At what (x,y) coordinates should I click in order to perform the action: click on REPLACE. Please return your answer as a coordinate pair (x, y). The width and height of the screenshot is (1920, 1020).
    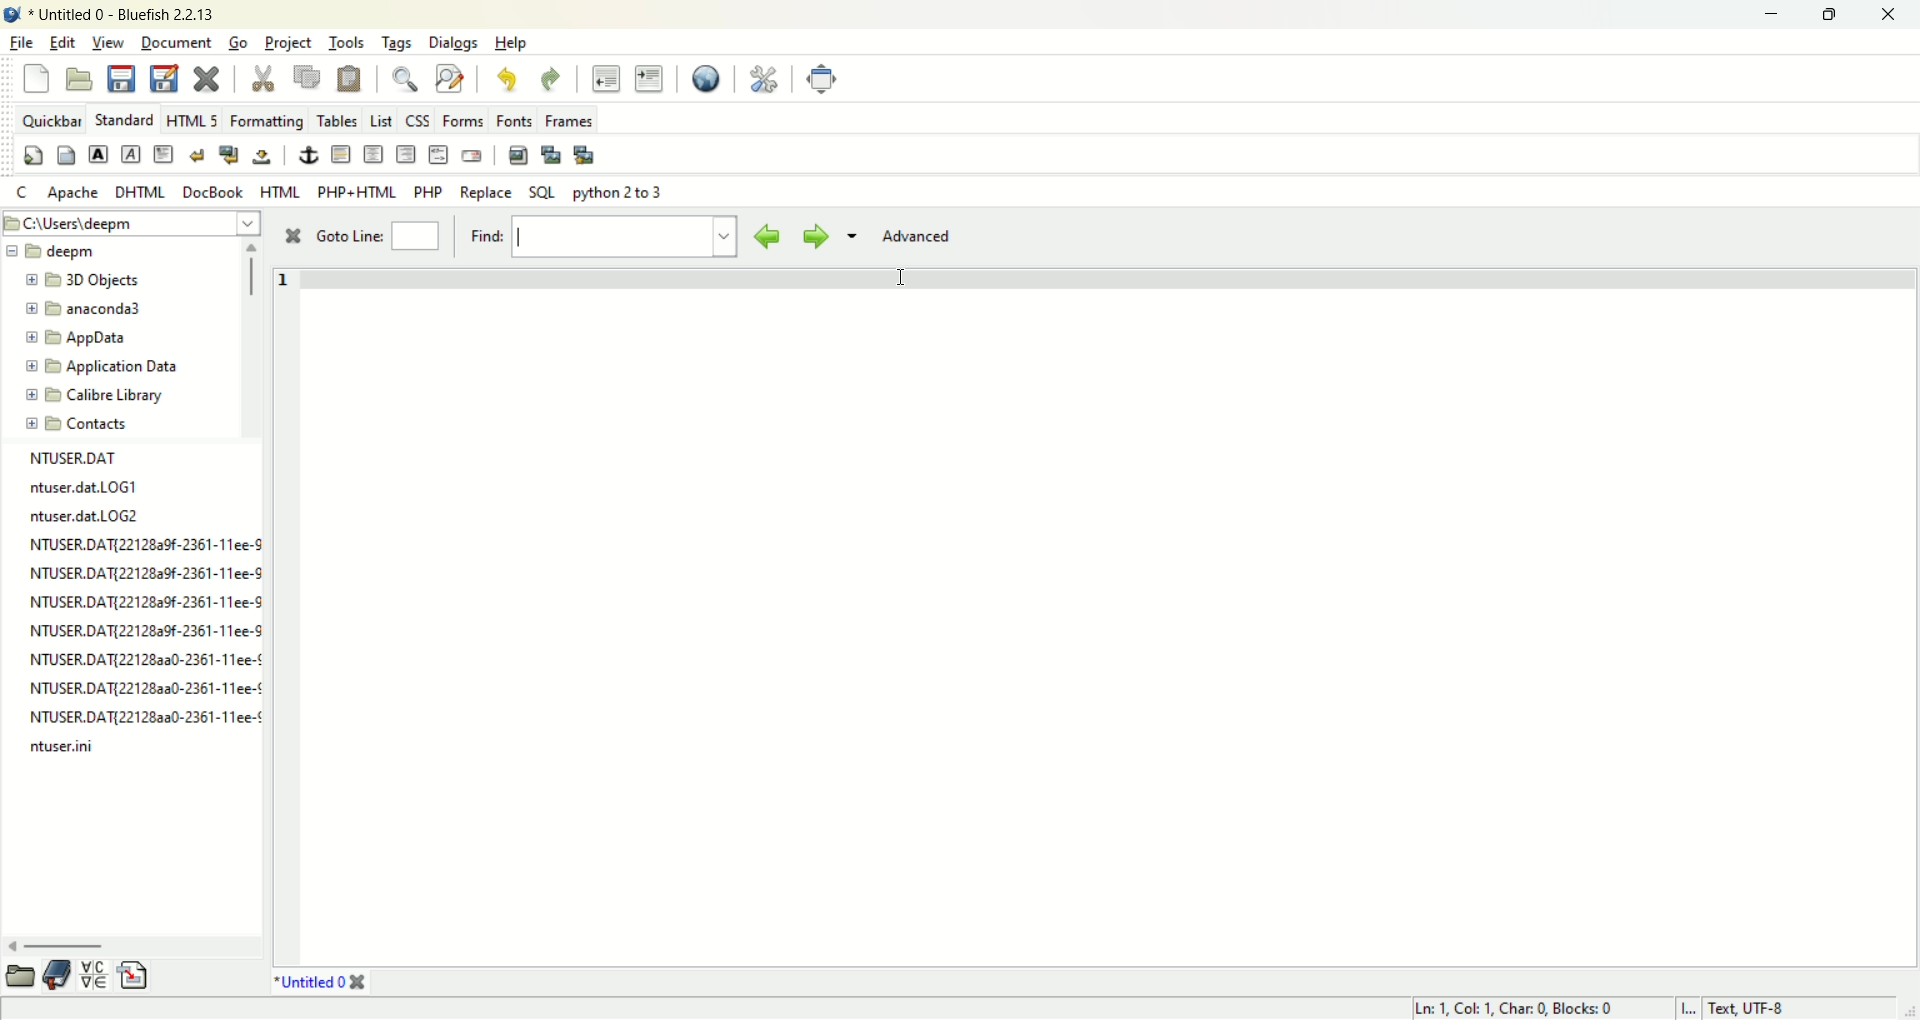
    Looking at the image, I should click on (487, 193).